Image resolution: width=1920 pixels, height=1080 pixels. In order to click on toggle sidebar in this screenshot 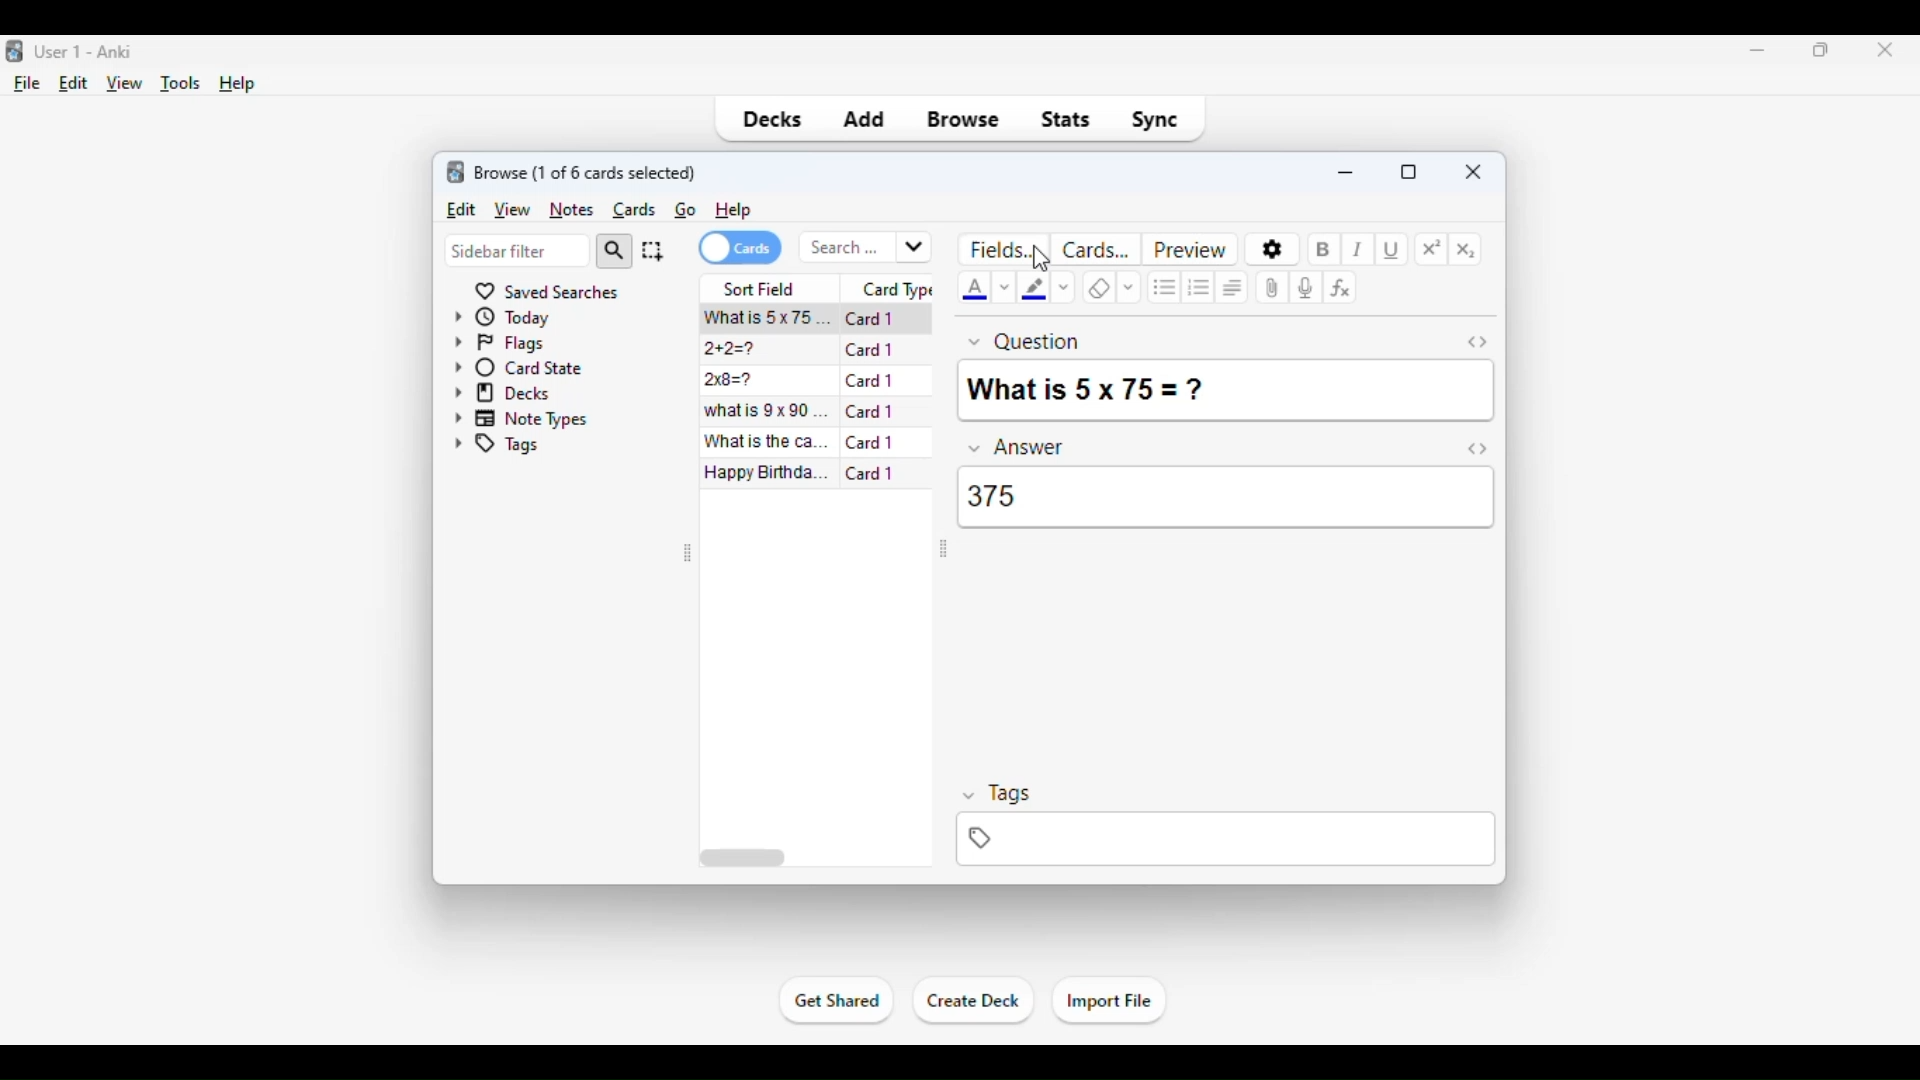, I will do `click(689, 553)`.